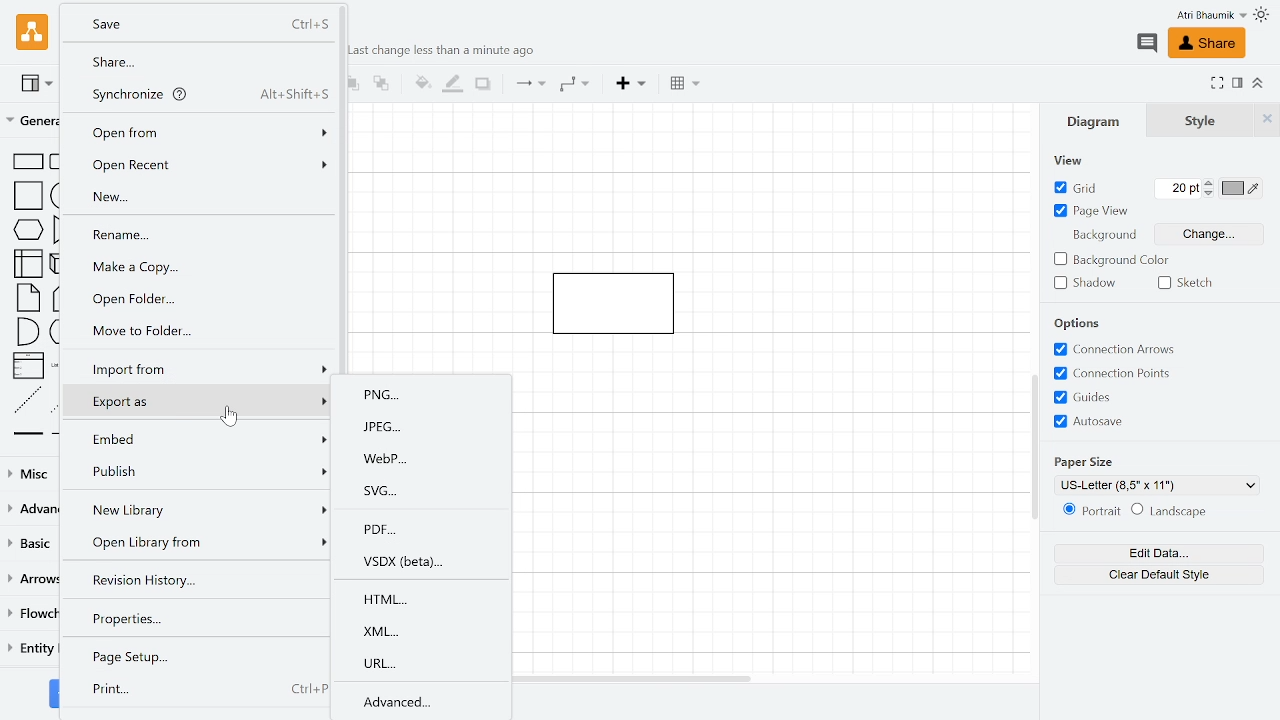  I want to click on Move to folder, so click(206, 331).